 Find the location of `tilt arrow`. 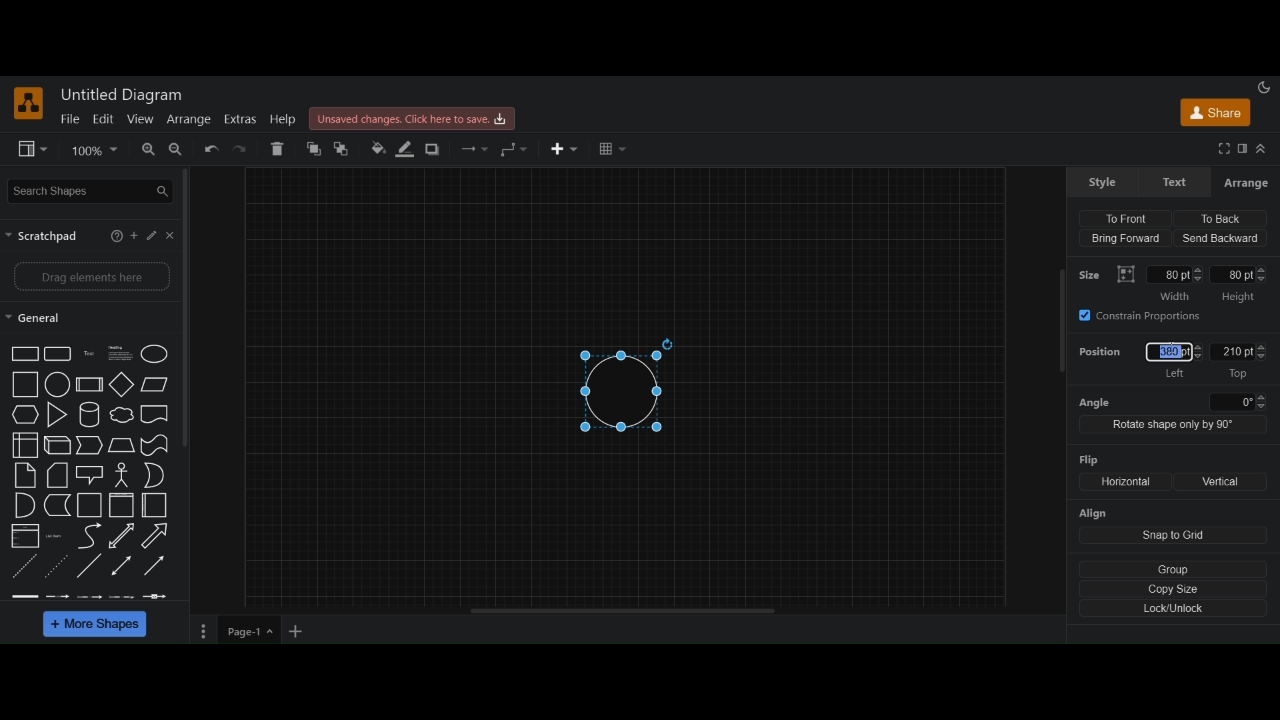

tilt arrow is located at coordinates (122, 536).